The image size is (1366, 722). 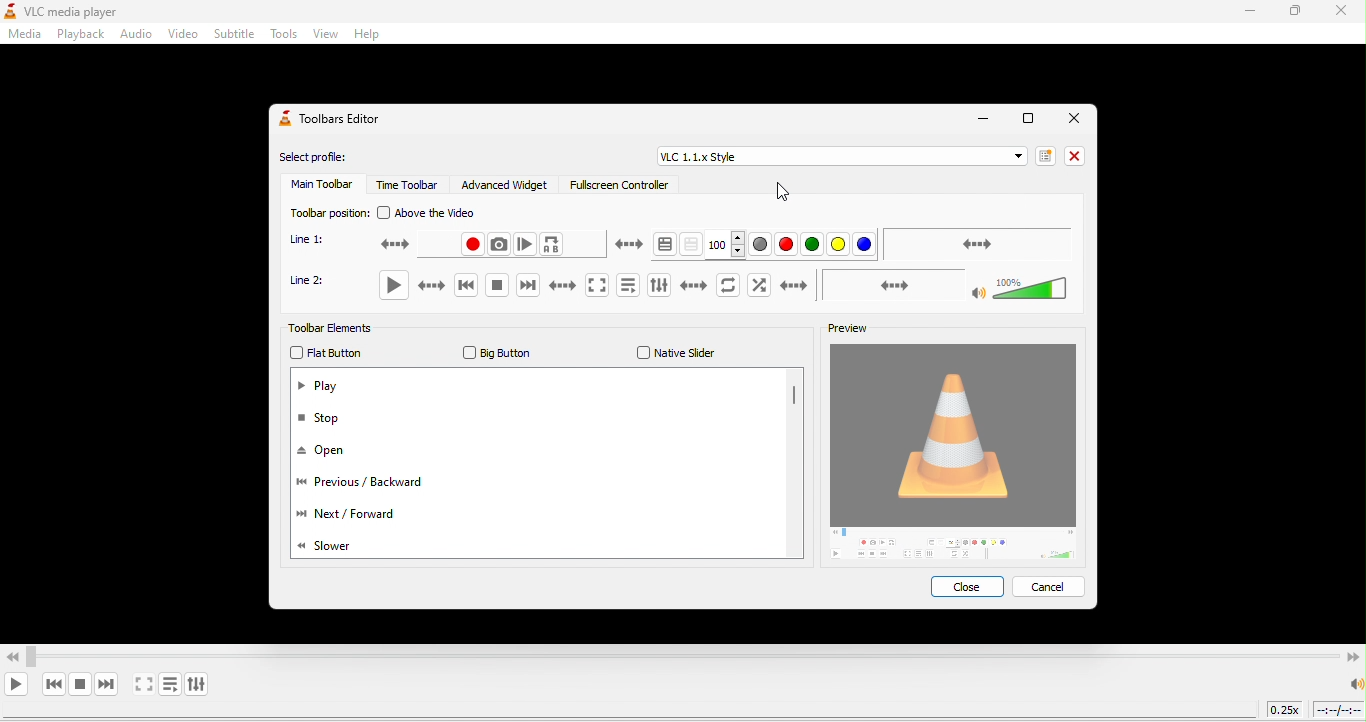 What do you see at coordinates (590, 285) in the screenshot?
I see `video in full screen` at bounding box center [590, 285].